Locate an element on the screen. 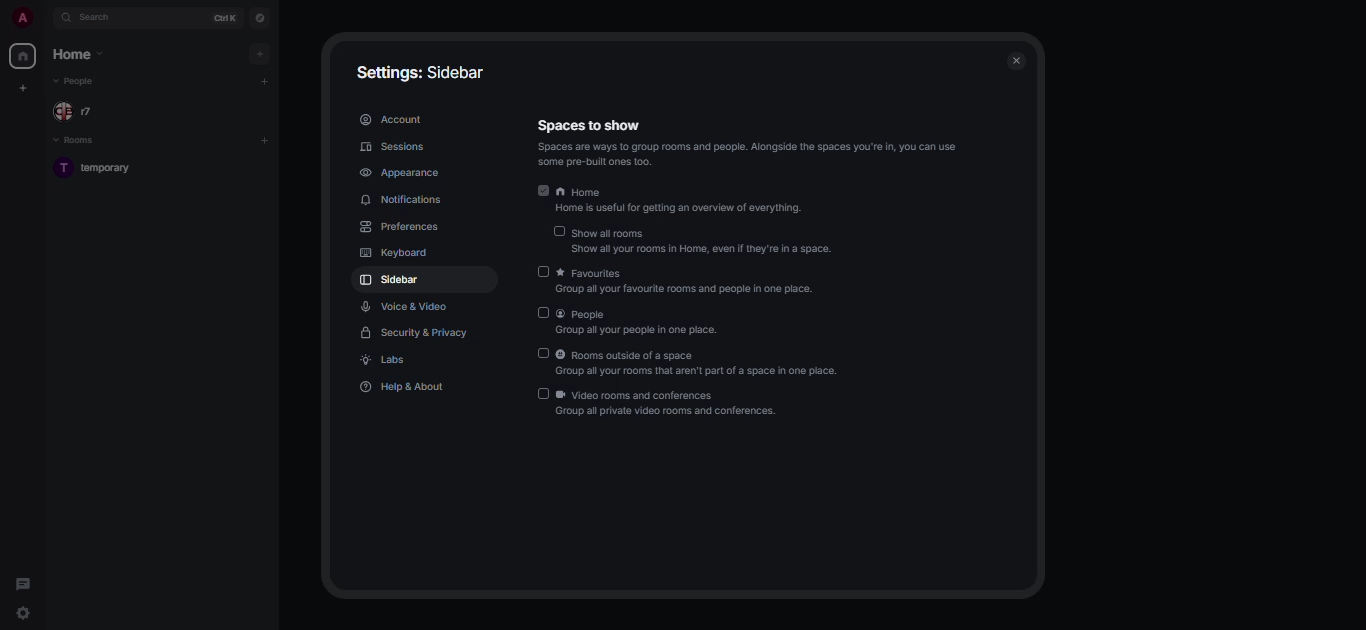 Image resolution: width=1366 pixels, height=630 pixels. quick settings is located at coordinates (23, 612).